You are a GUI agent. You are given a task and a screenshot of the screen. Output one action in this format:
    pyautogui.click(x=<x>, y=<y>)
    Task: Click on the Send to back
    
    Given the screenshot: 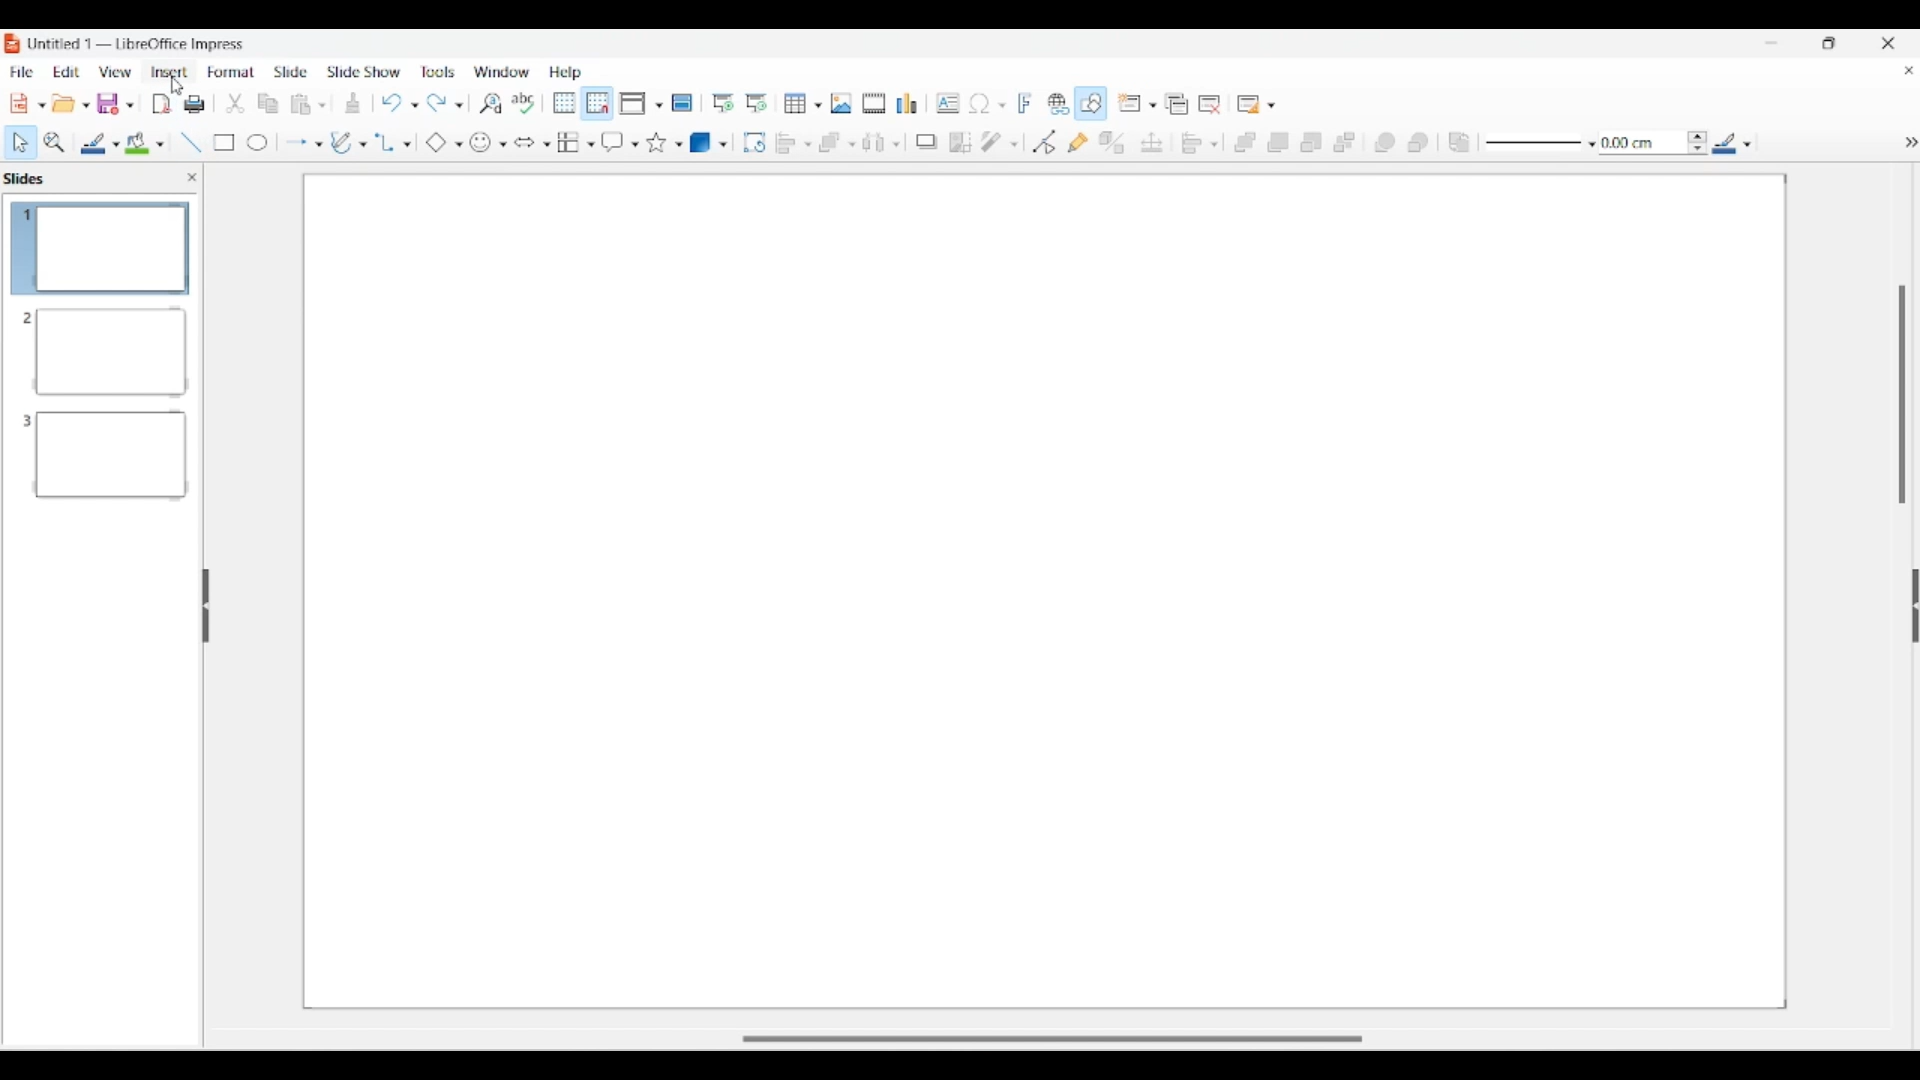 What is the action you would take?
    pyautogui.click(x=1344, y=142)
    